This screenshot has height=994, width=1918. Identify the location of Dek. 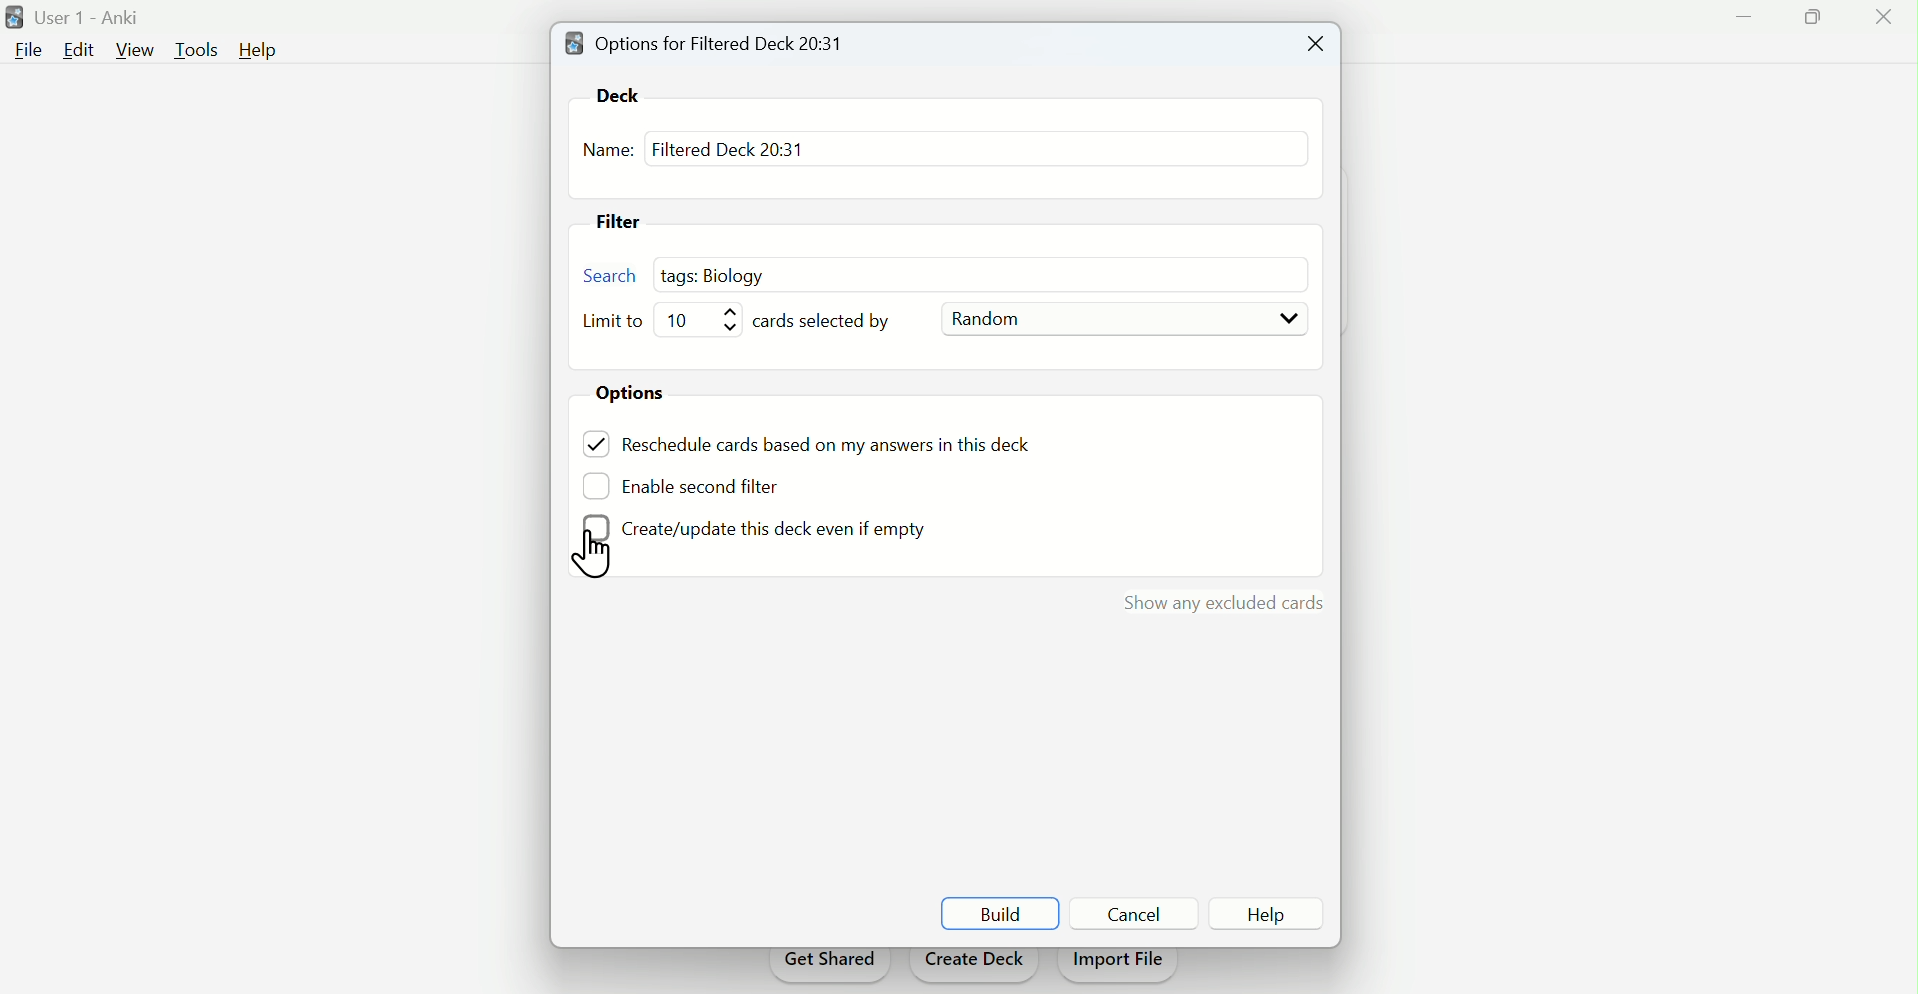
(626, 94).